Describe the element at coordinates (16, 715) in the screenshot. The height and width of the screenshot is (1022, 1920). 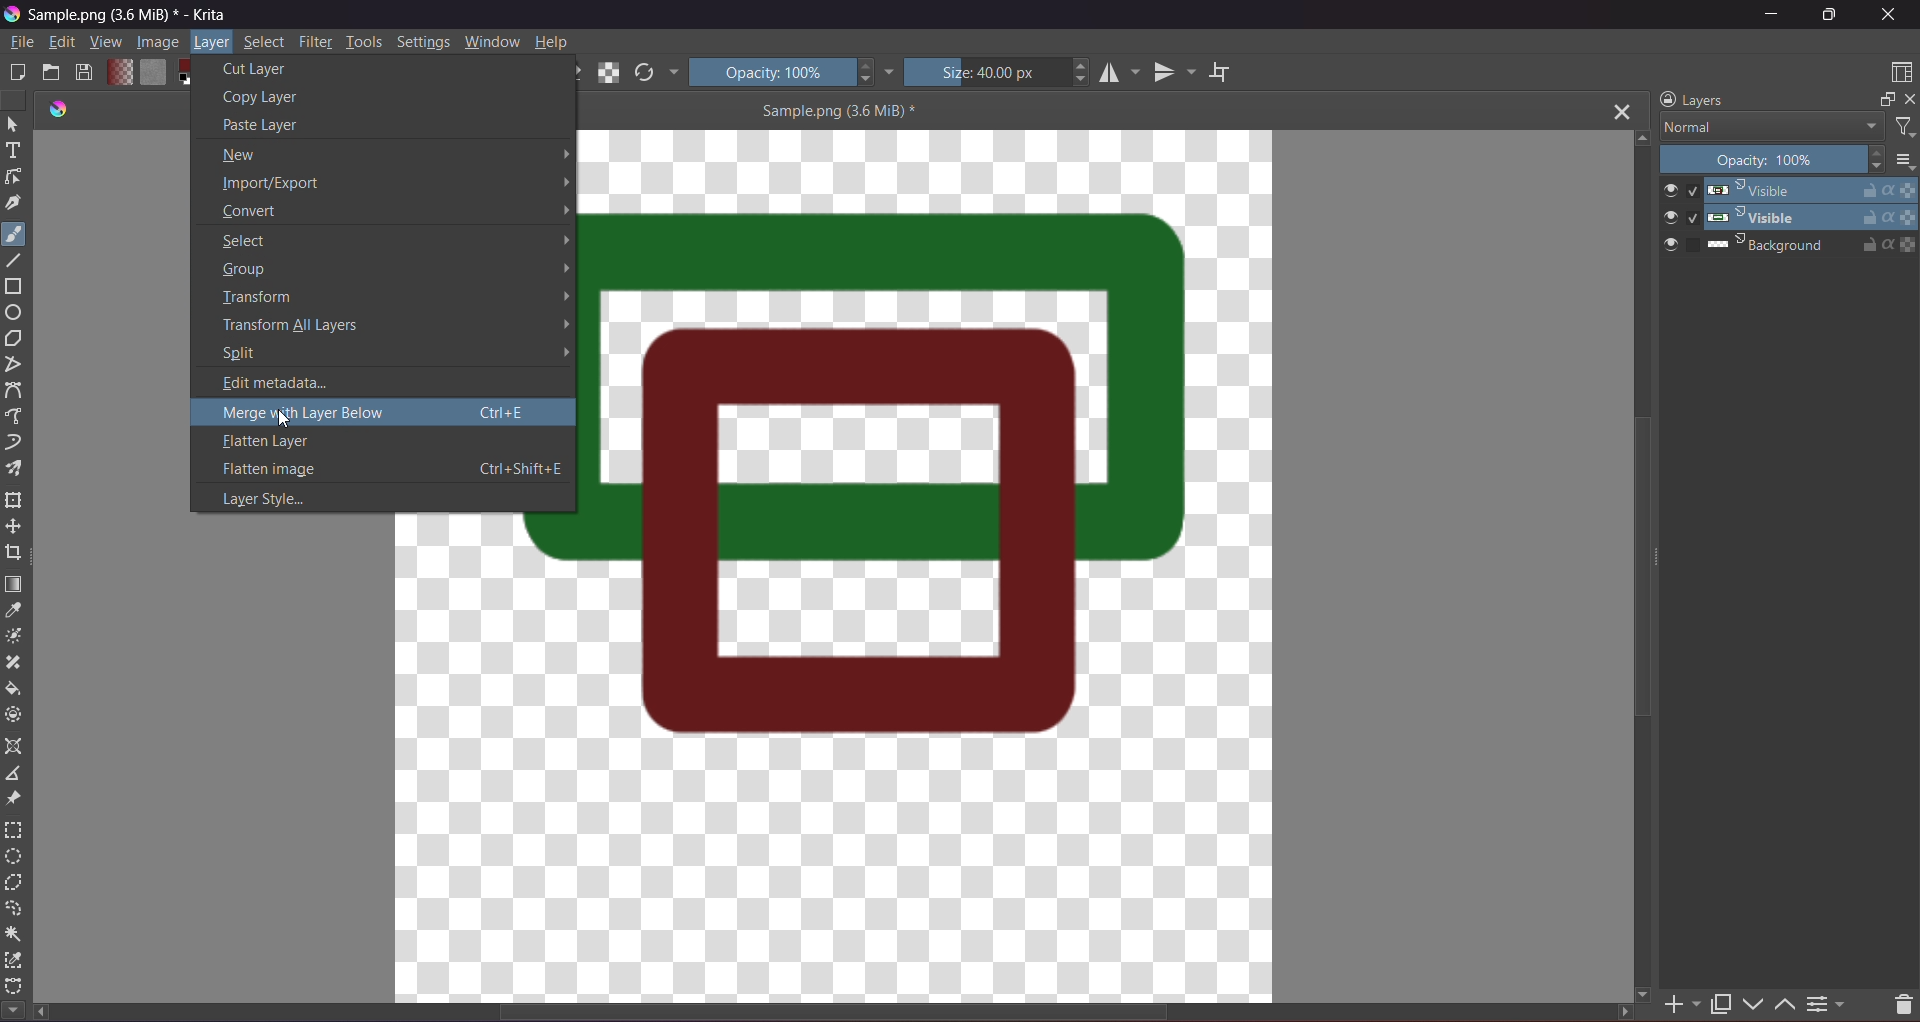
I see `Enclose and fill` at that location.